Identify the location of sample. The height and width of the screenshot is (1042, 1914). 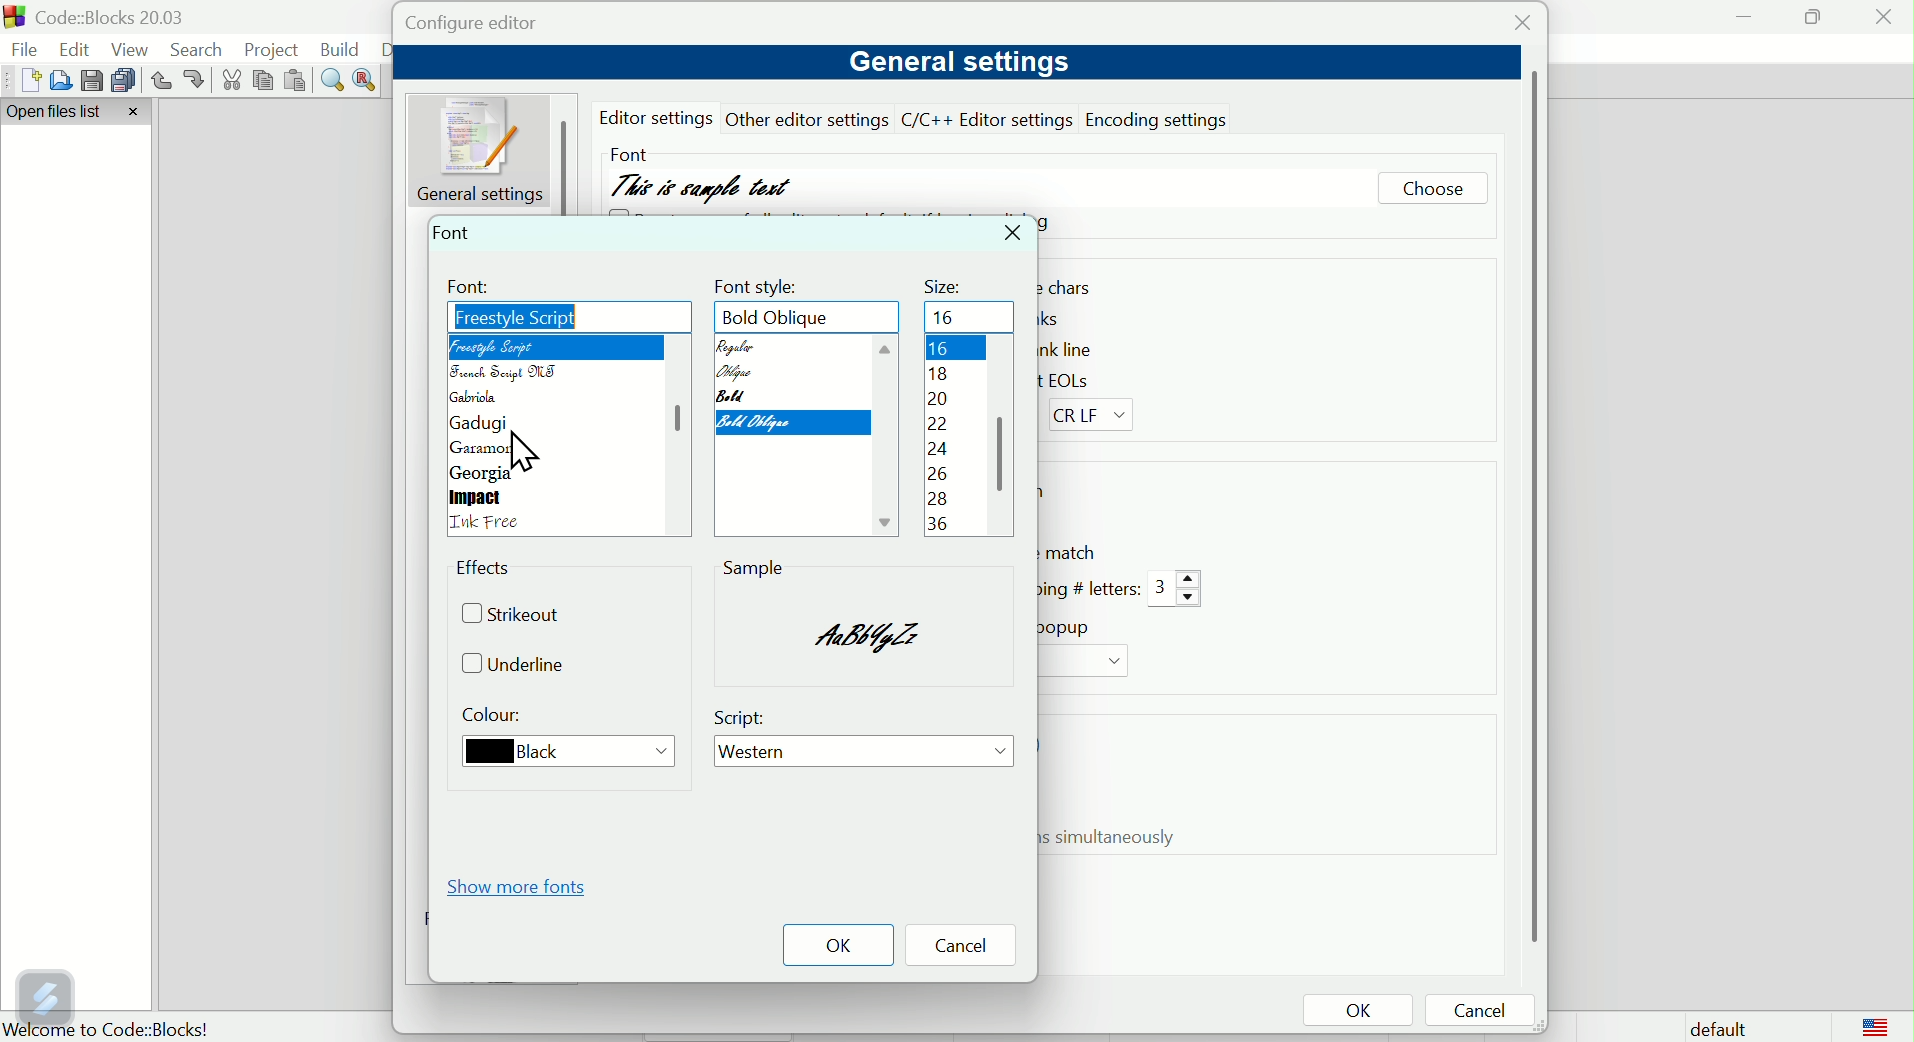
(754, 567).